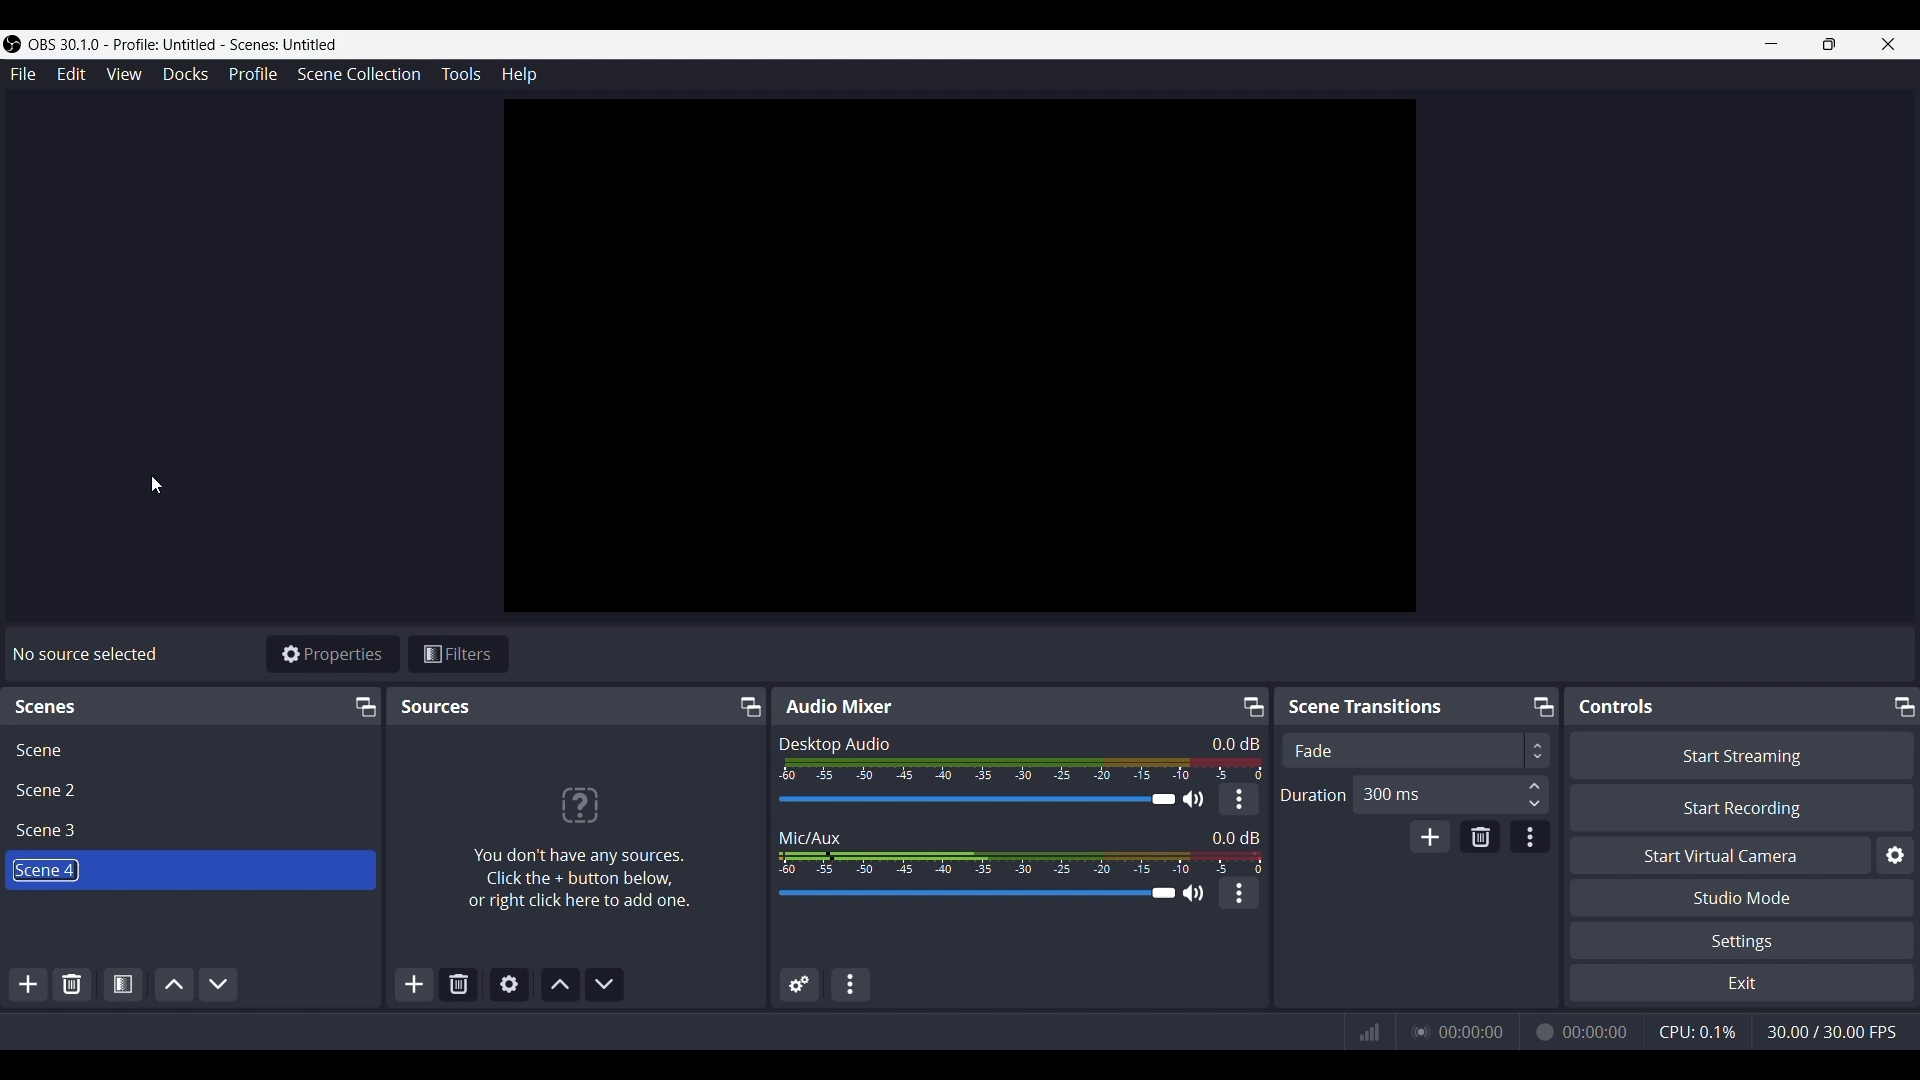 The image size is (1920, 1080). I want to click on Remove transition, so click(1478, 837).